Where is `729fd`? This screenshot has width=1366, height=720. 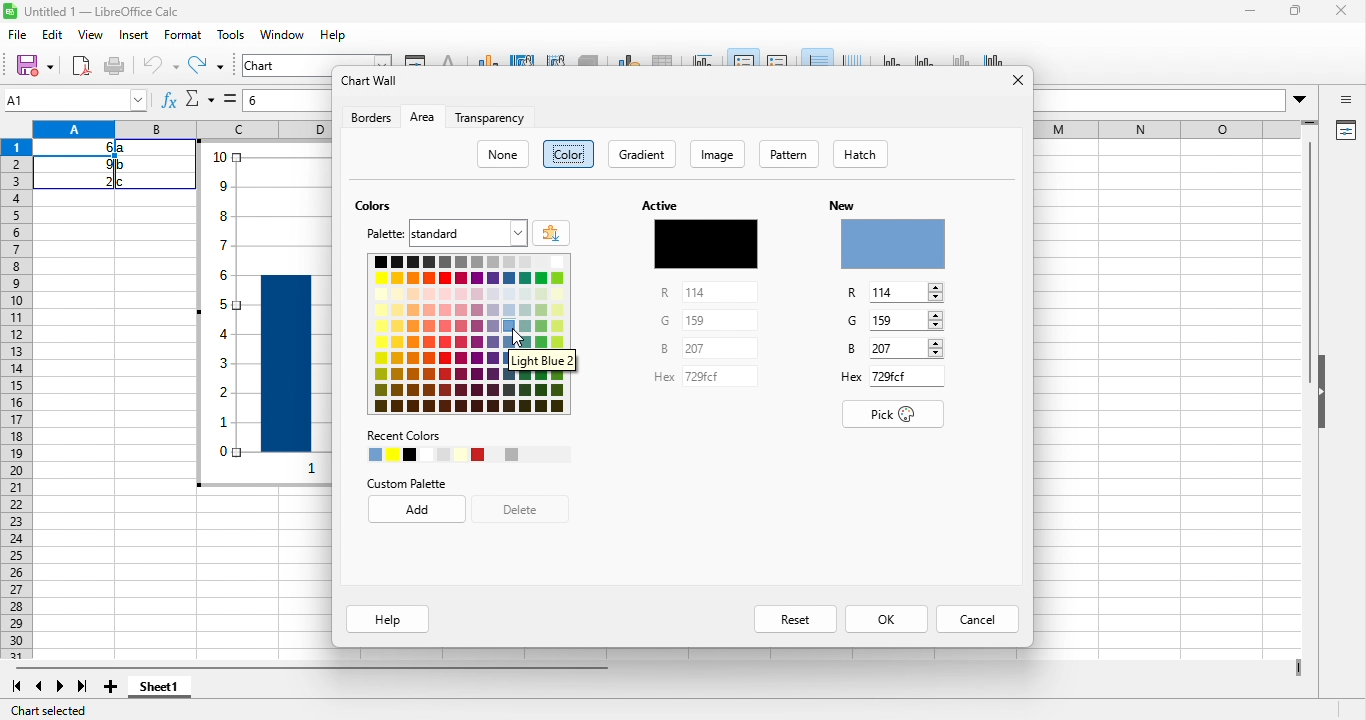
729fd is located at coordinates (704, 375).